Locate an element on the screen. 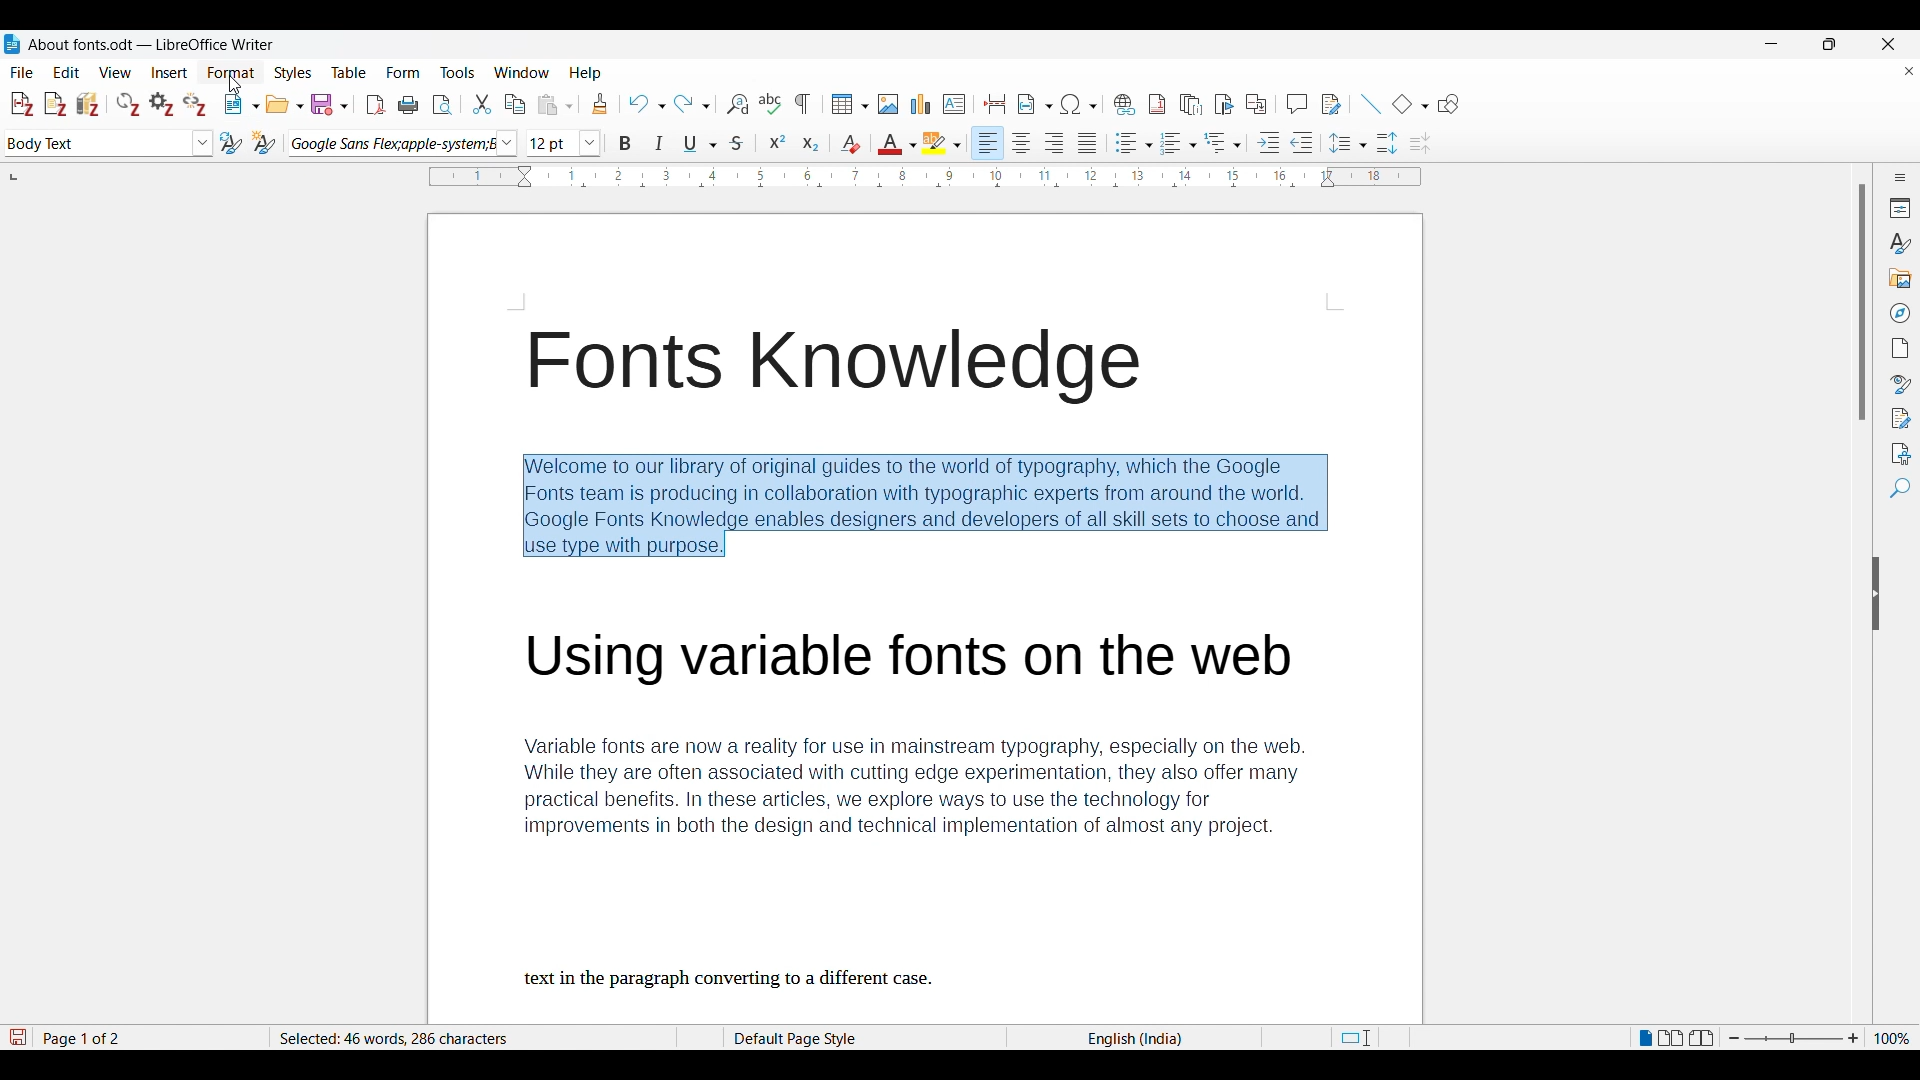 The height and width of the screenshot is (1080, 1920). Current zoom factor is located at coordinates (1892, 1038).